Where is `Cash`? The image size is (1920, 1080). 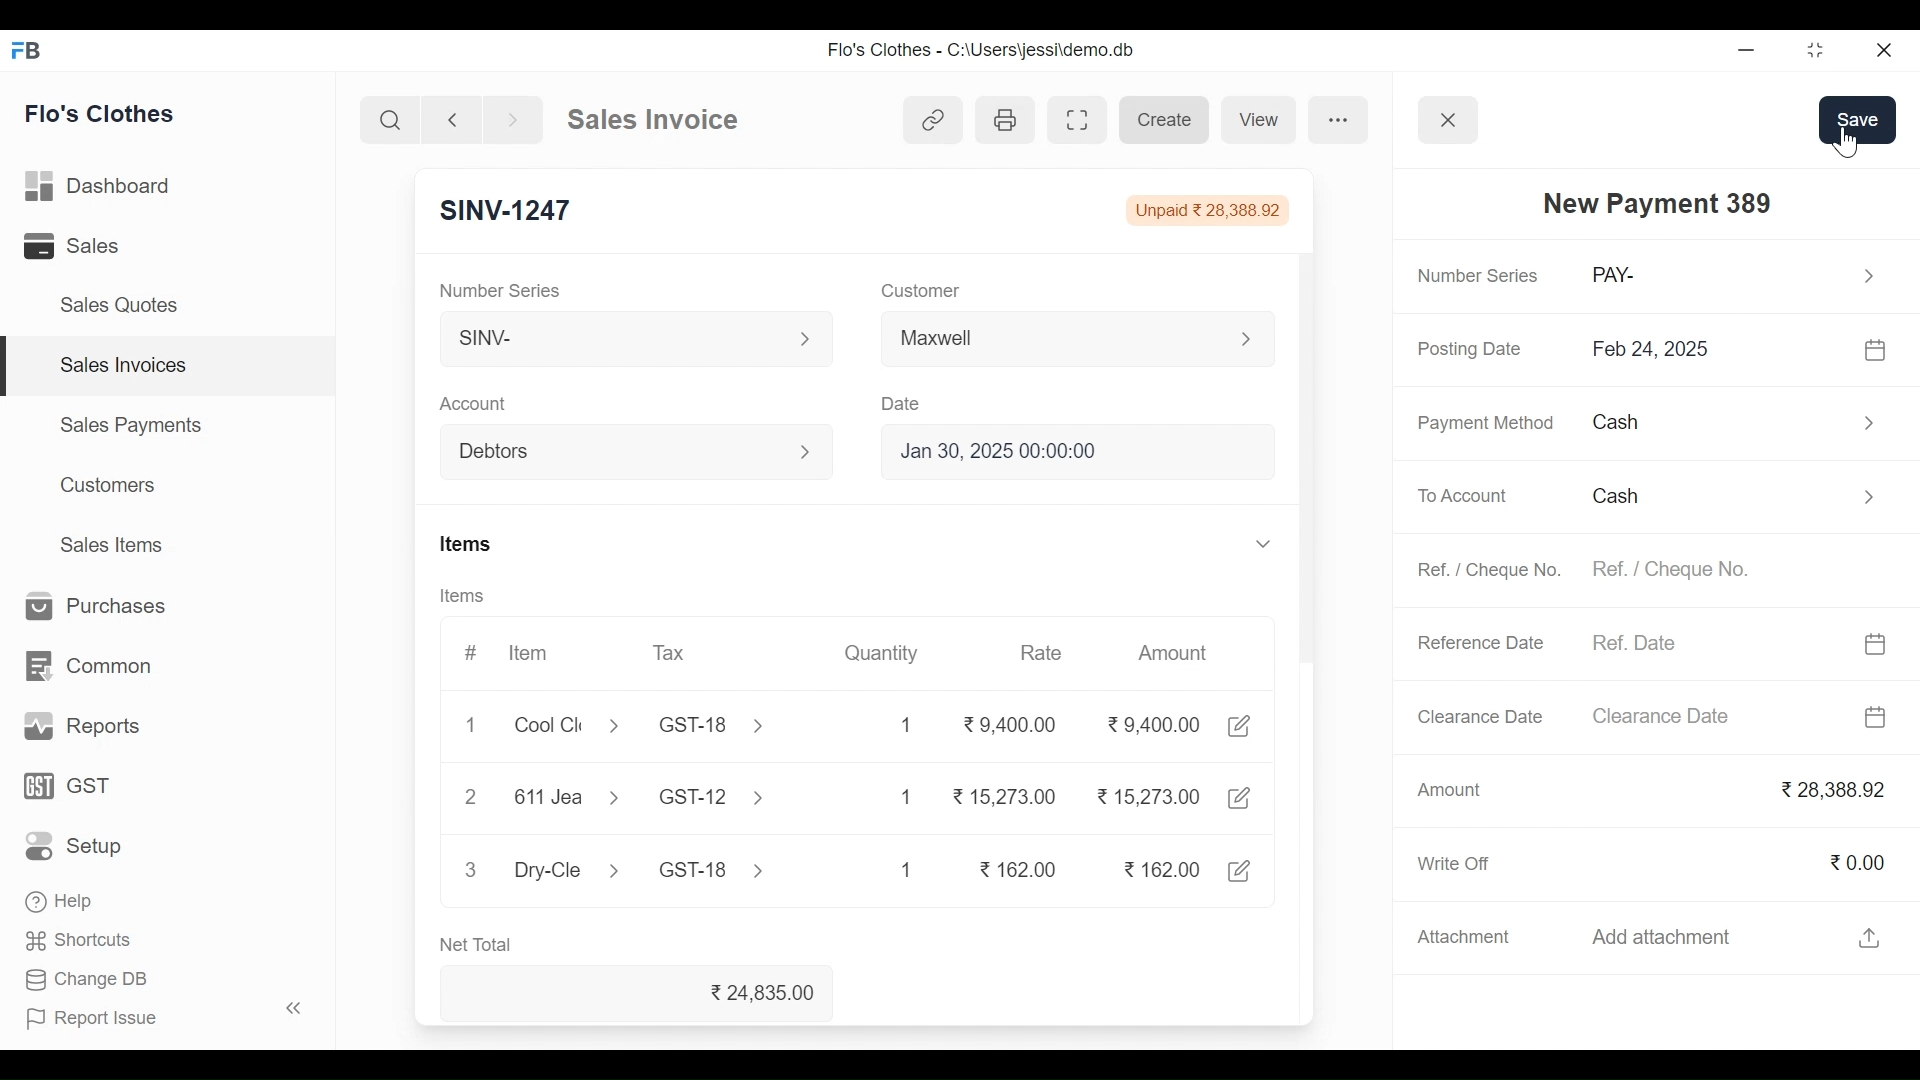 Cash is located at coordinates (1628, 421).